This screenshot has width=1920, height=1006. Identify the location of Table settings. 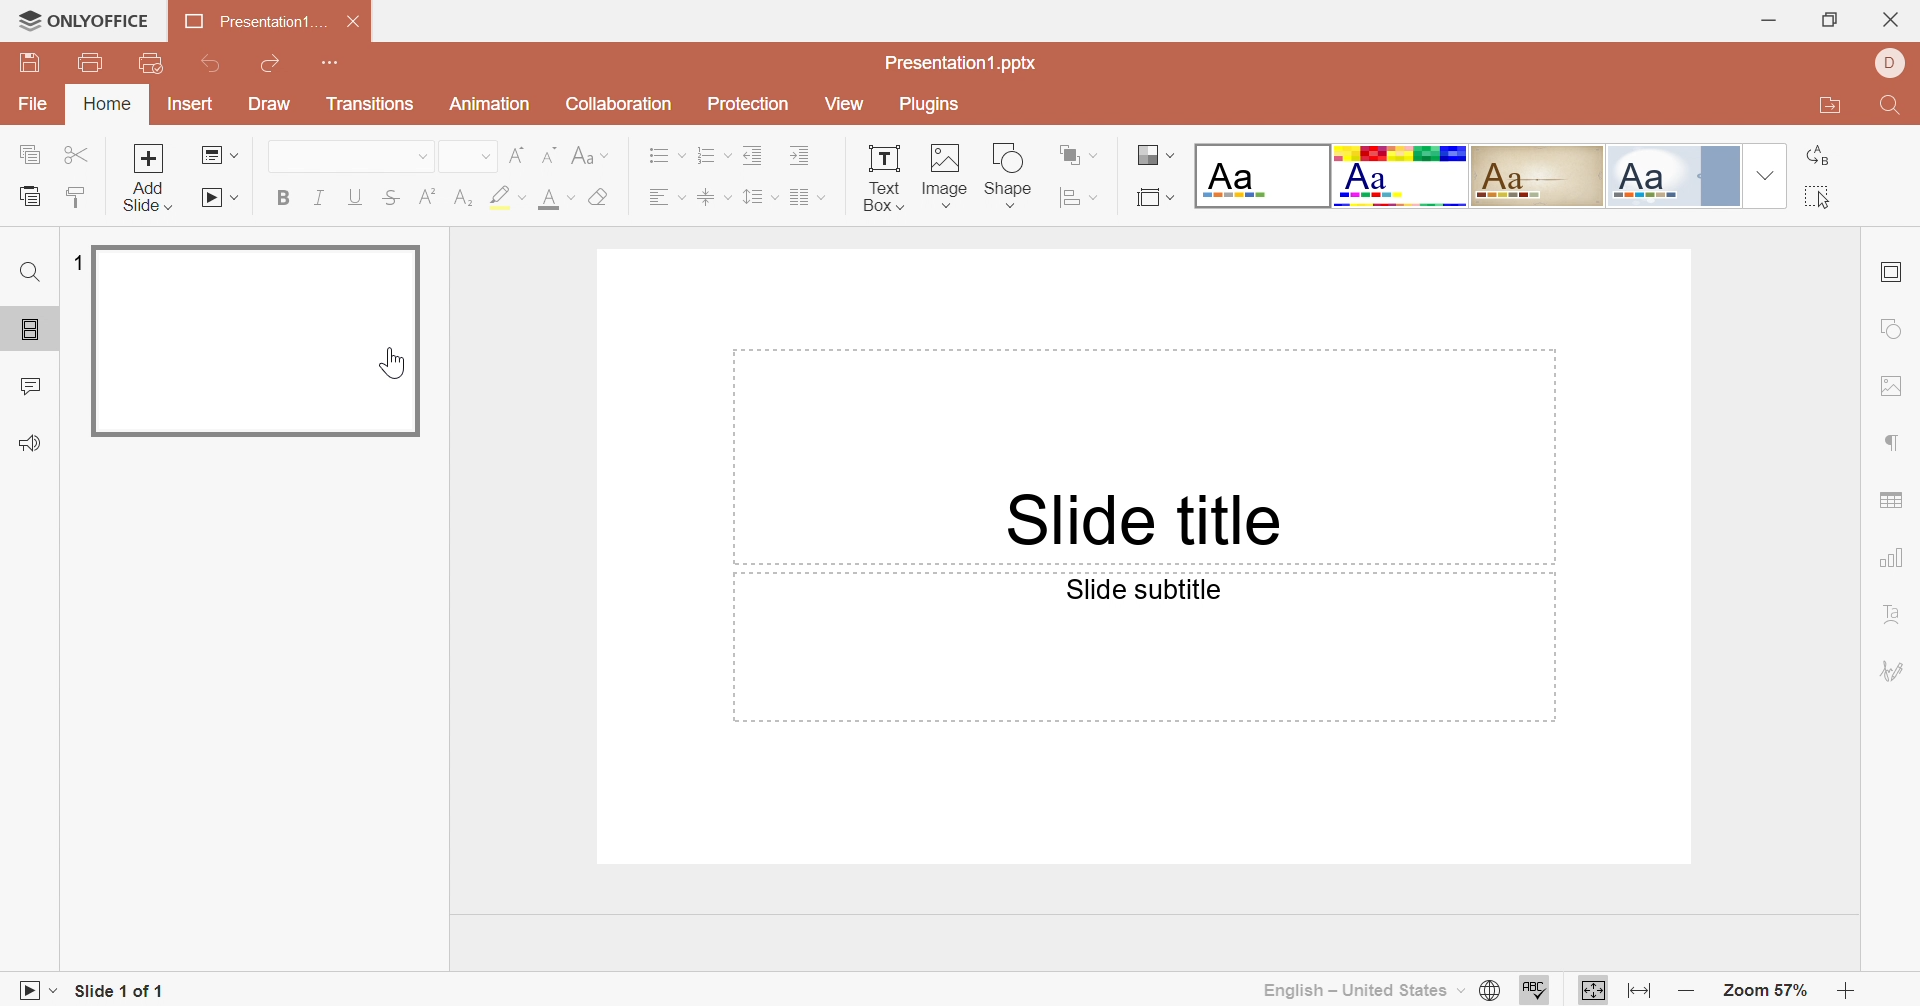
(1891, 494).